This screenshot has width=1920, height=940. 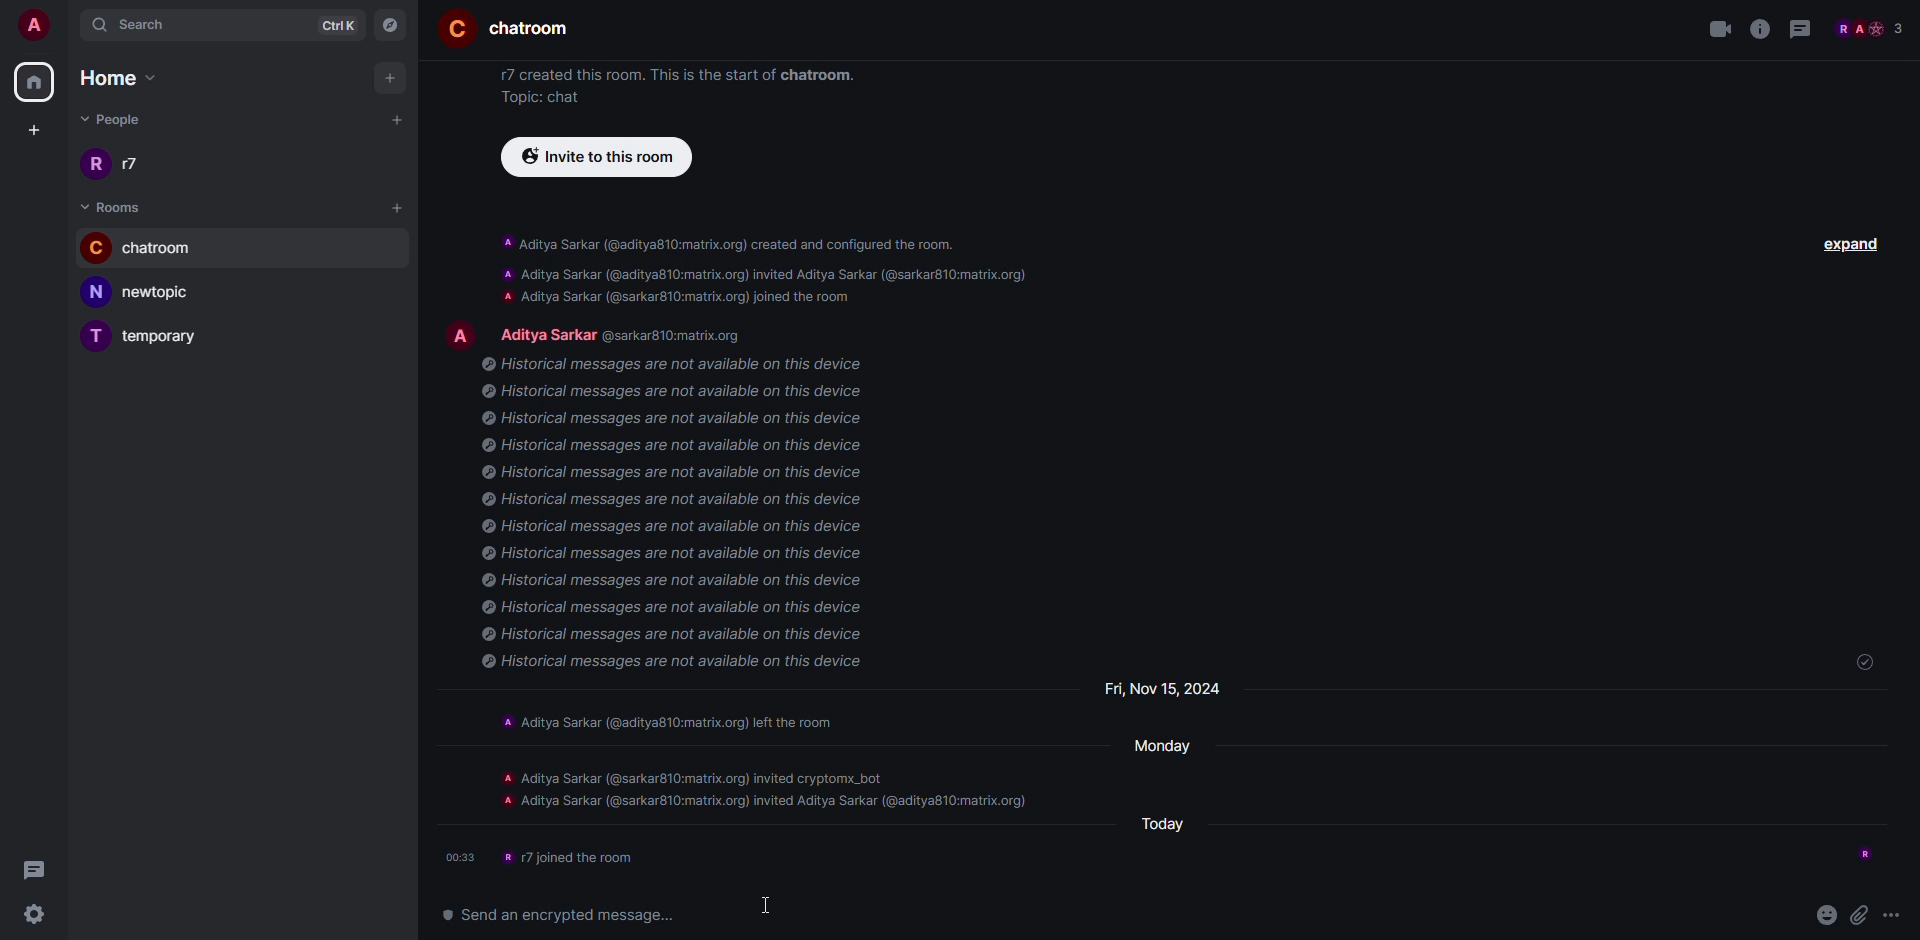 I want to click on home, so click(x=129, y=80).